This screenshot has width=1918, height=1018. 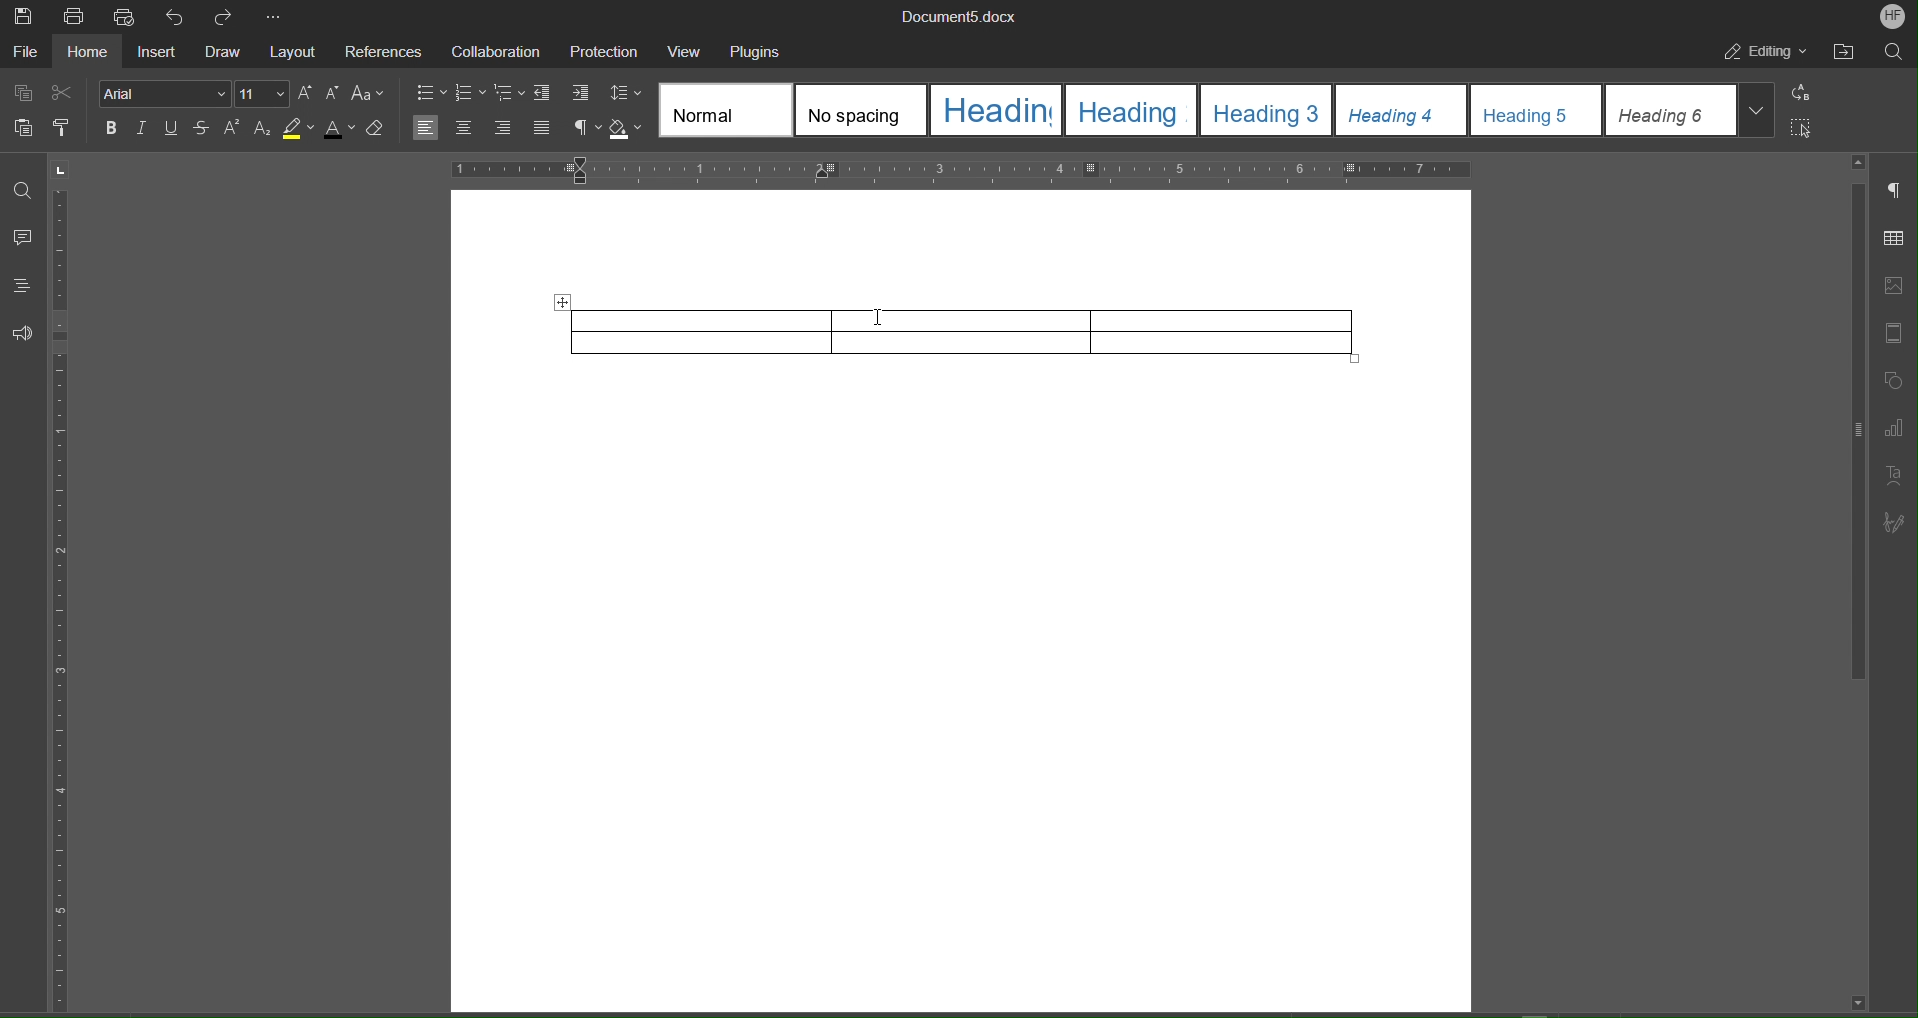 I want to click on Graph Settings, so click(x=1898, y=425).